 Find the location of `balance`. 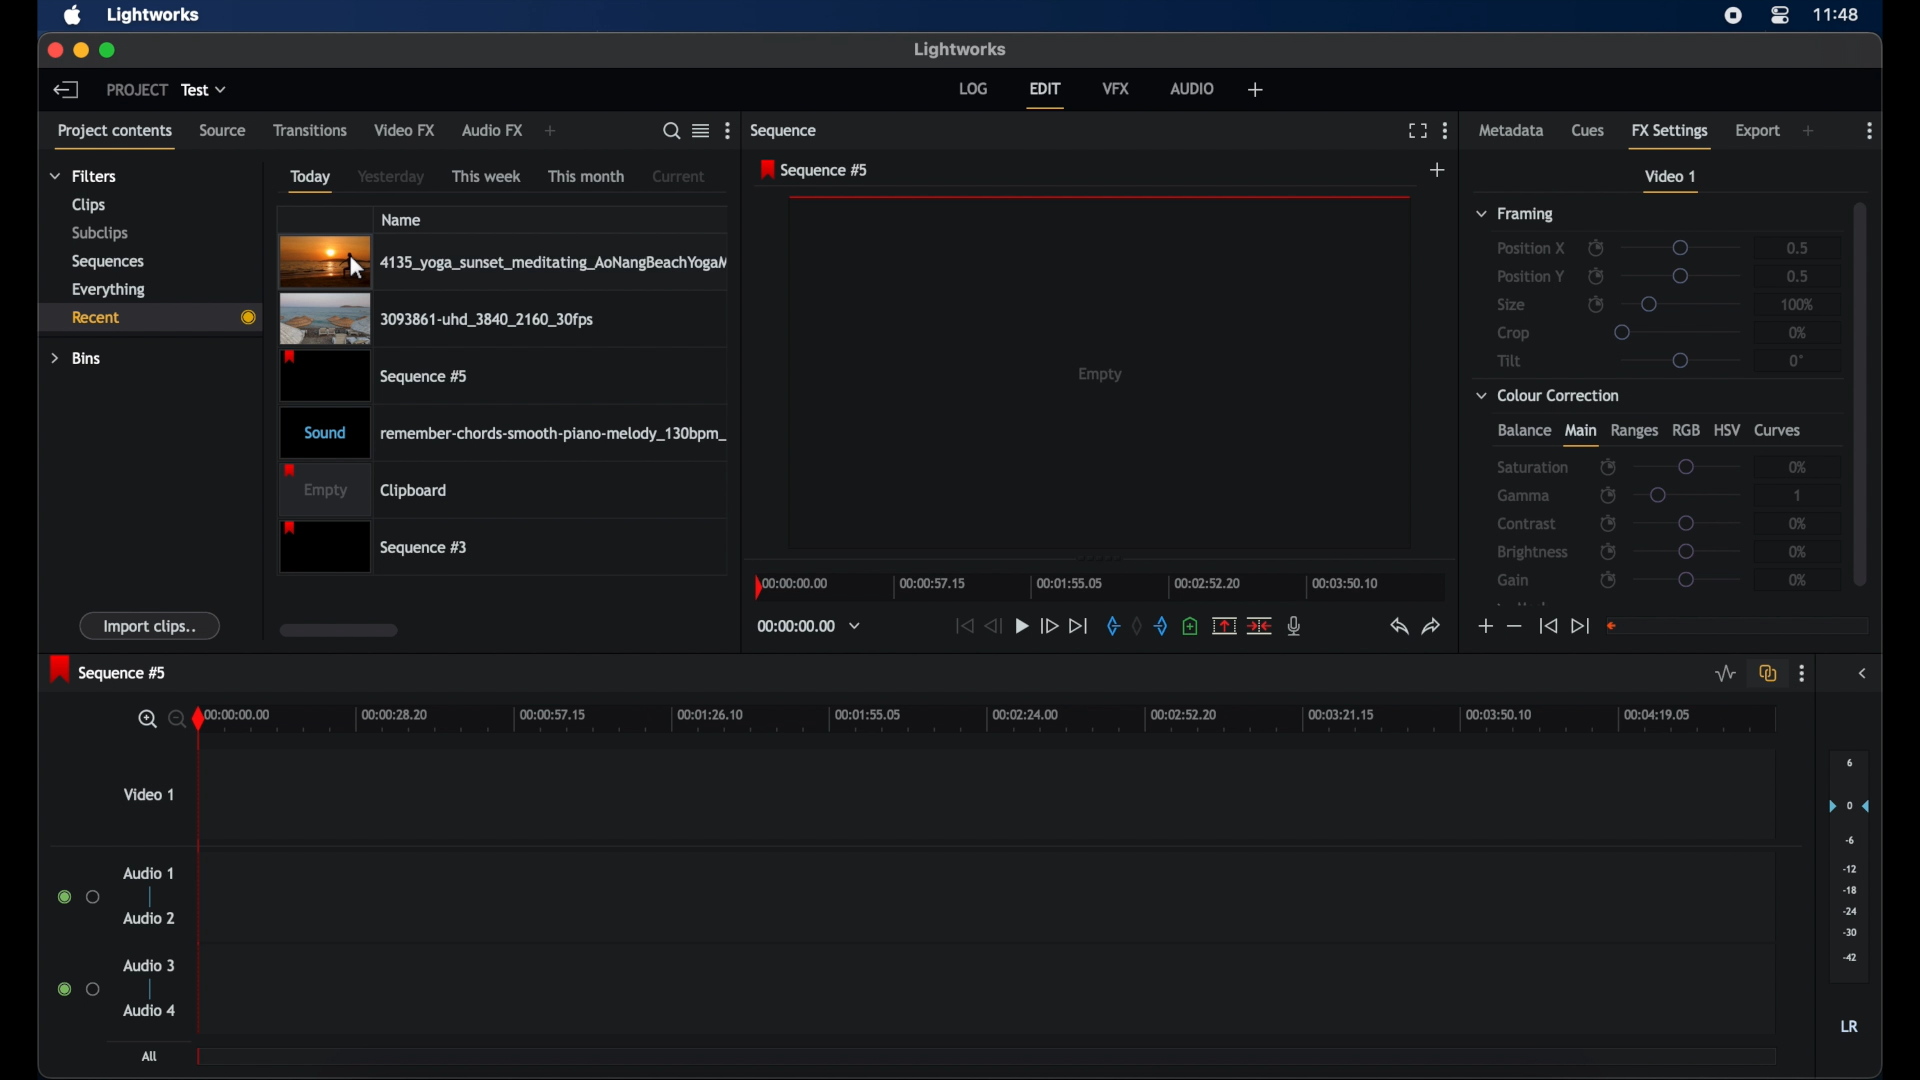

balance is located at coordinates (1523, 431).